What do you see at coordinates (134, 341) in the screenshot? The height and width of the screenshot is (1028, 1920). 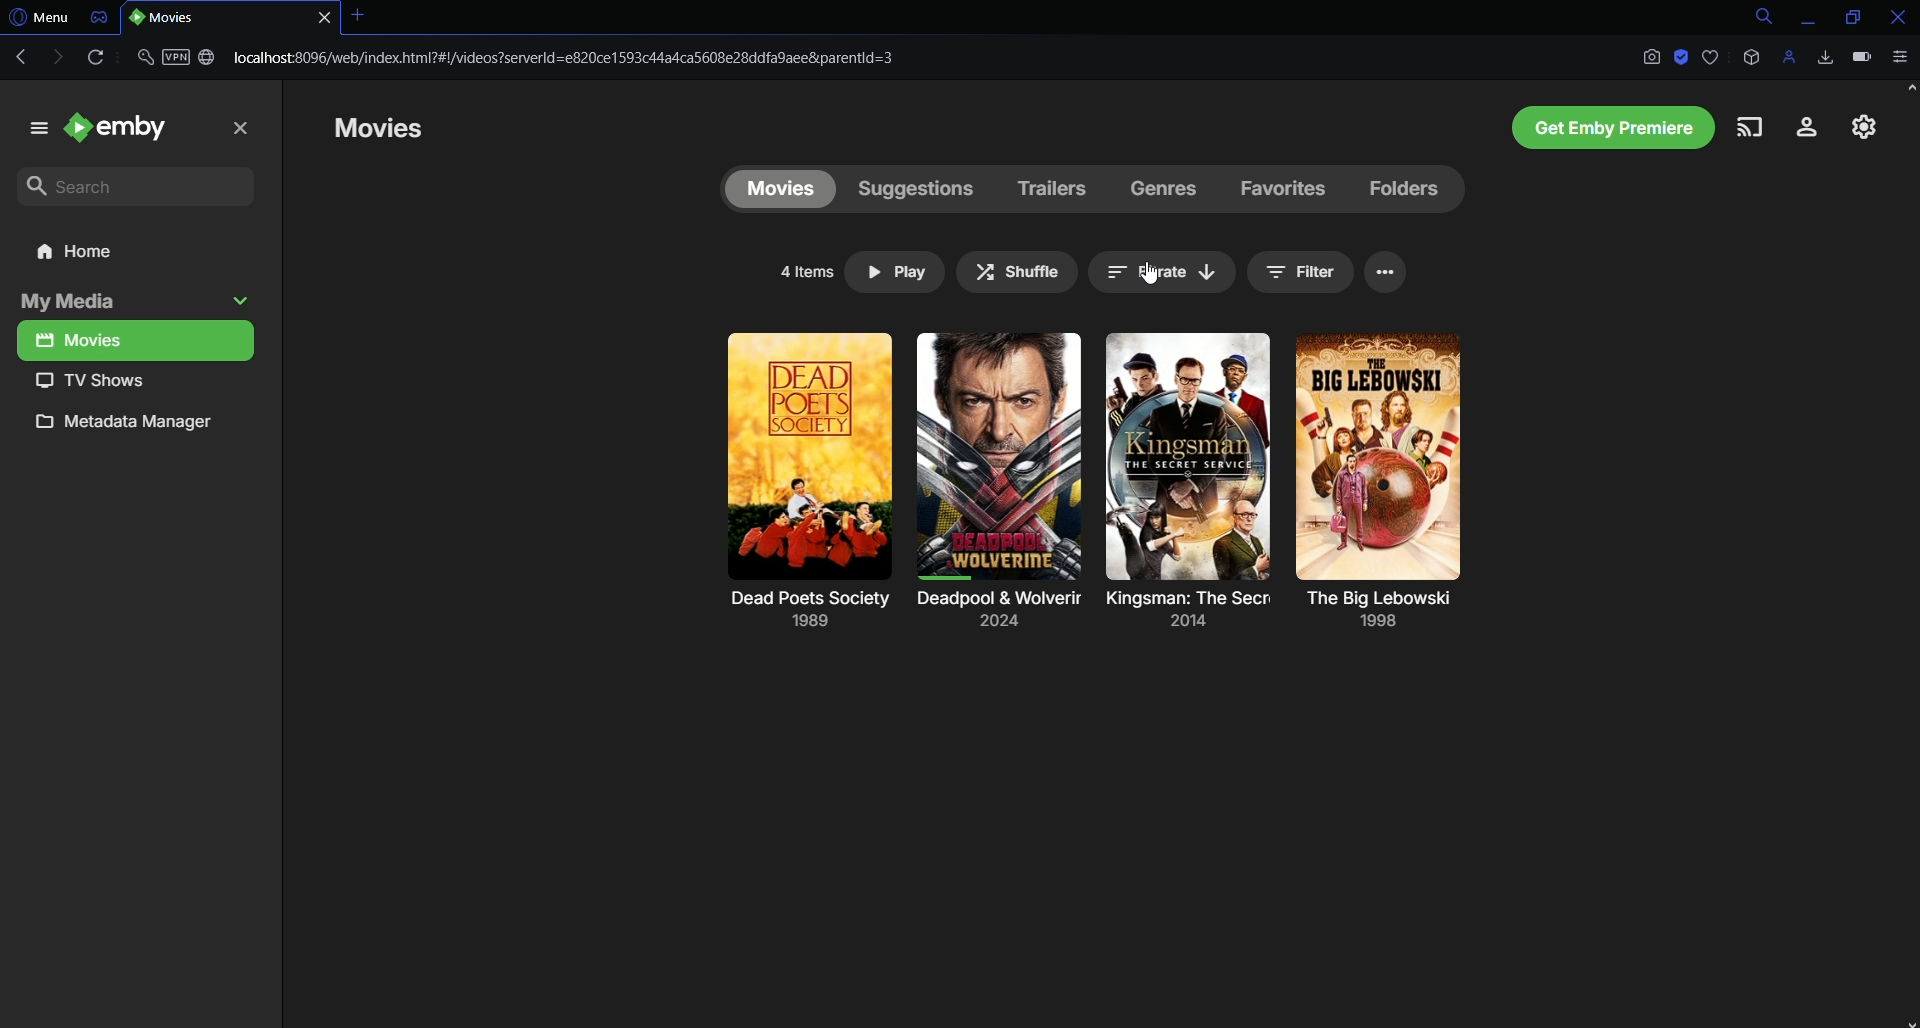 I see `Movies` at bounding box center [134, 341].